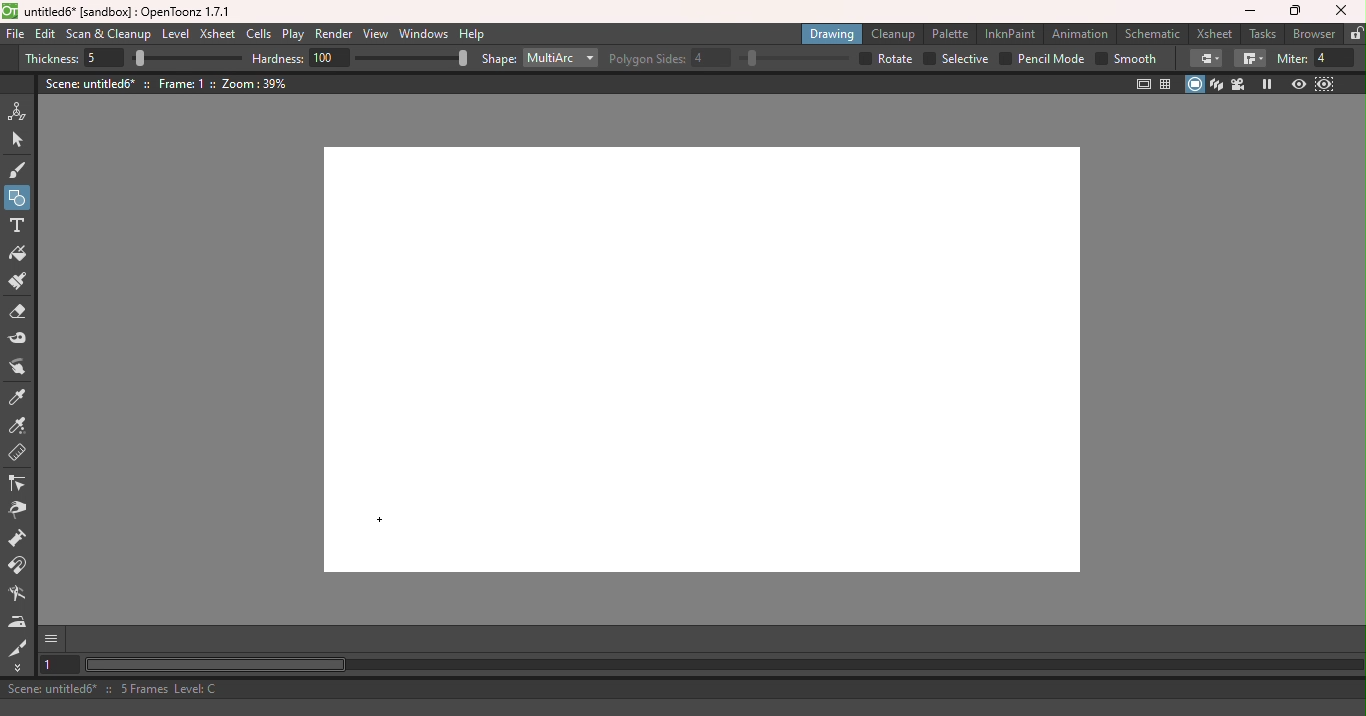  Describe the element at coordinates (21, 398) in the screenshot. I see `Style picker tool` at that location.